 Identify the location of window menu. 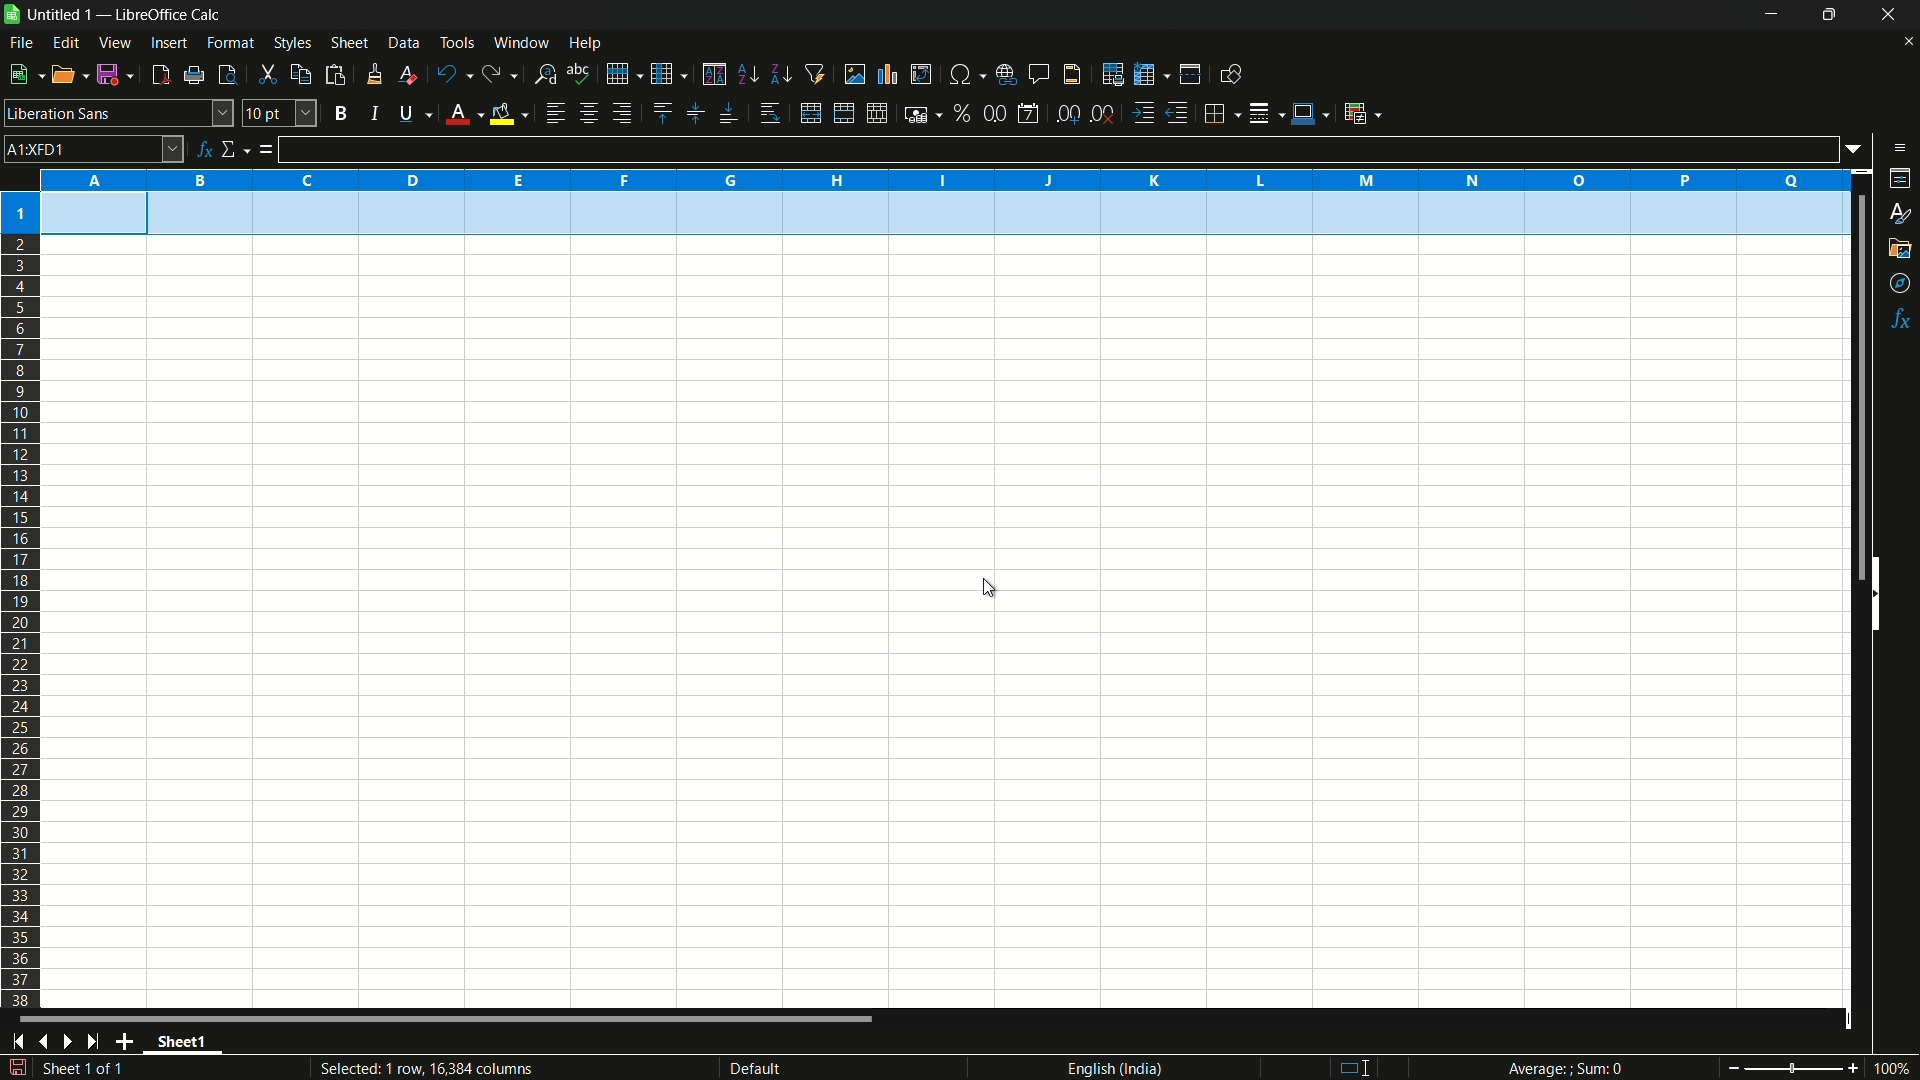
(521, 42).